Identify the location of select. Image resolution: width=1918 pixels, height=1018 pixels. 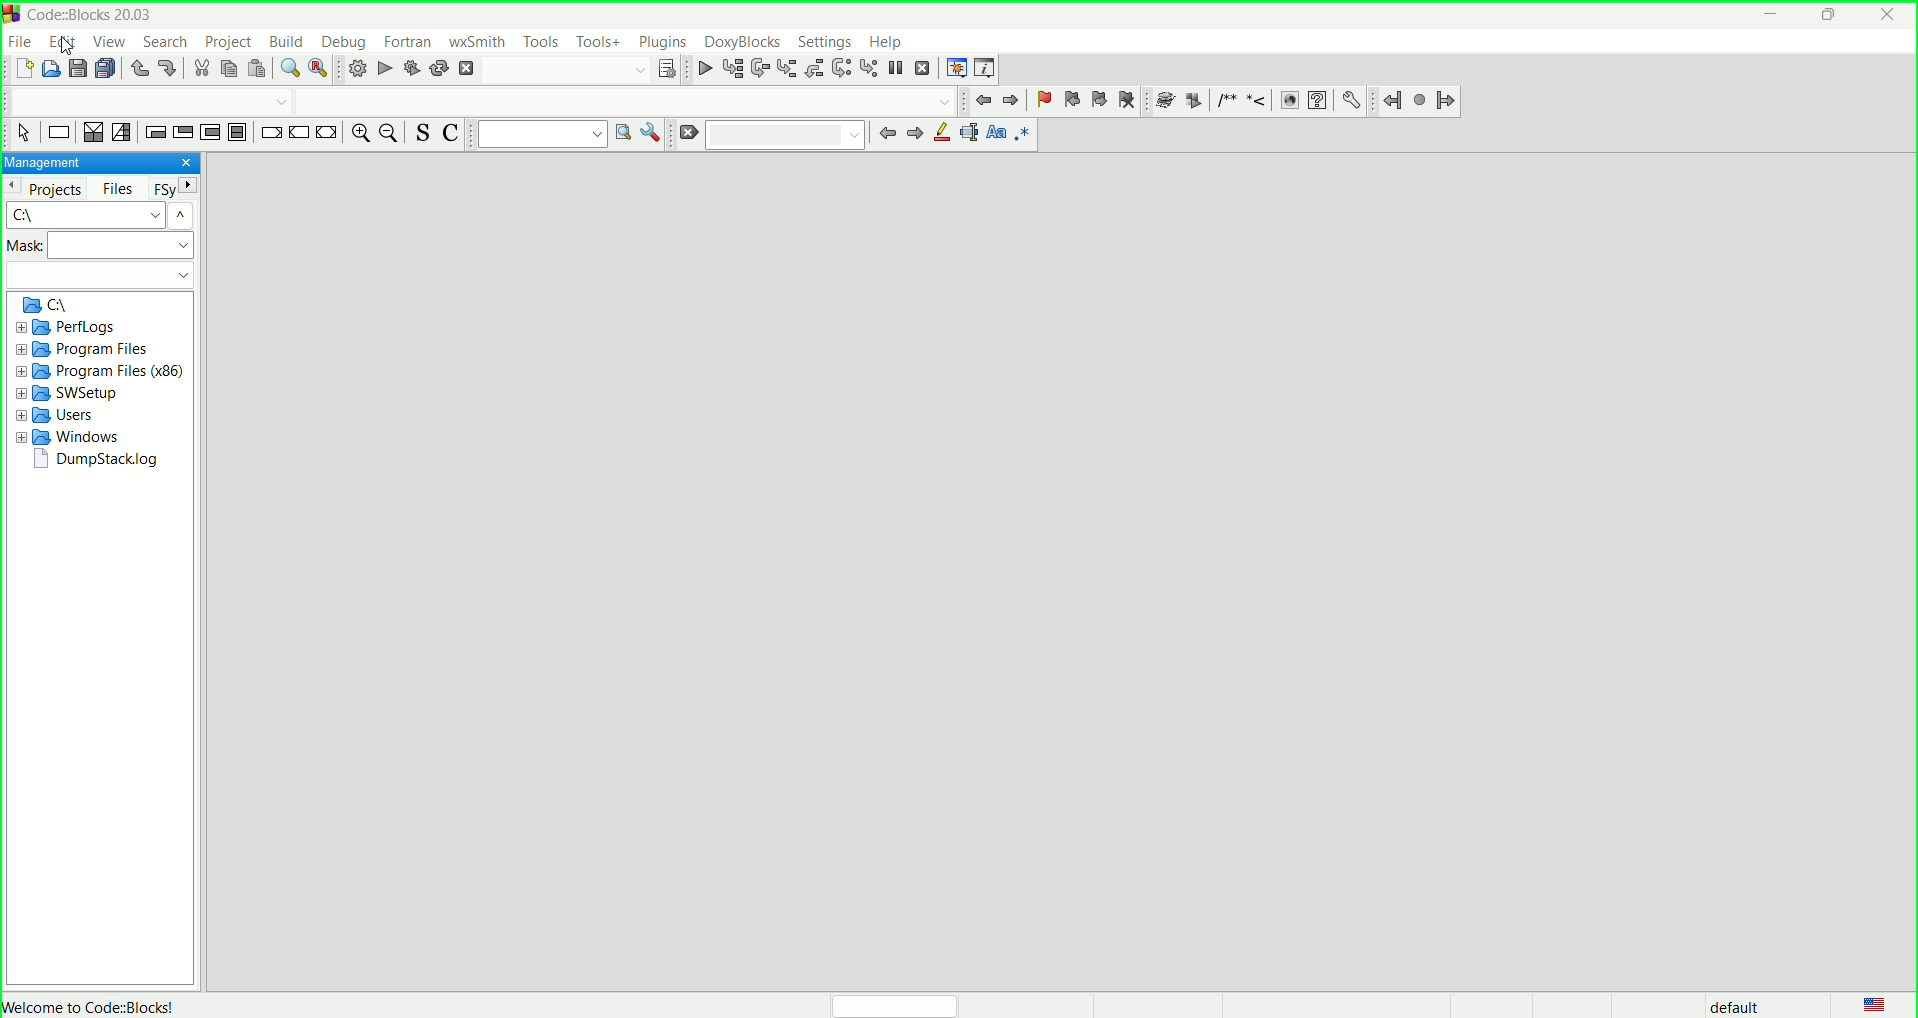
(23, 135).